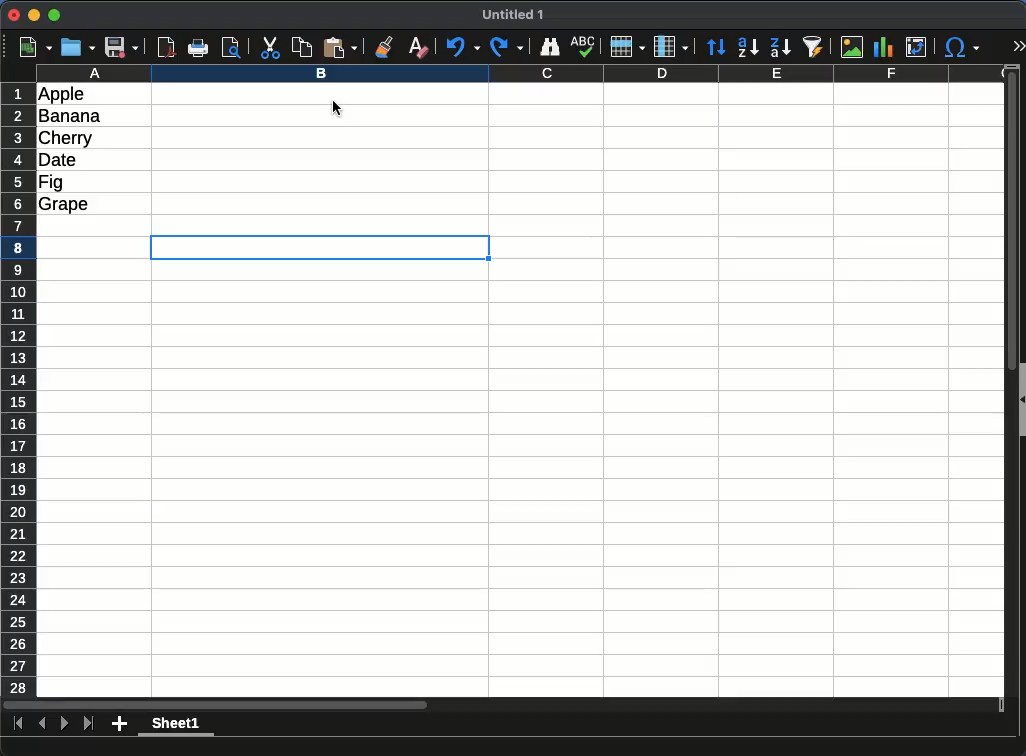 This screenshot has width=1026, height=756. I want to click on spell check, so click(583, 47).